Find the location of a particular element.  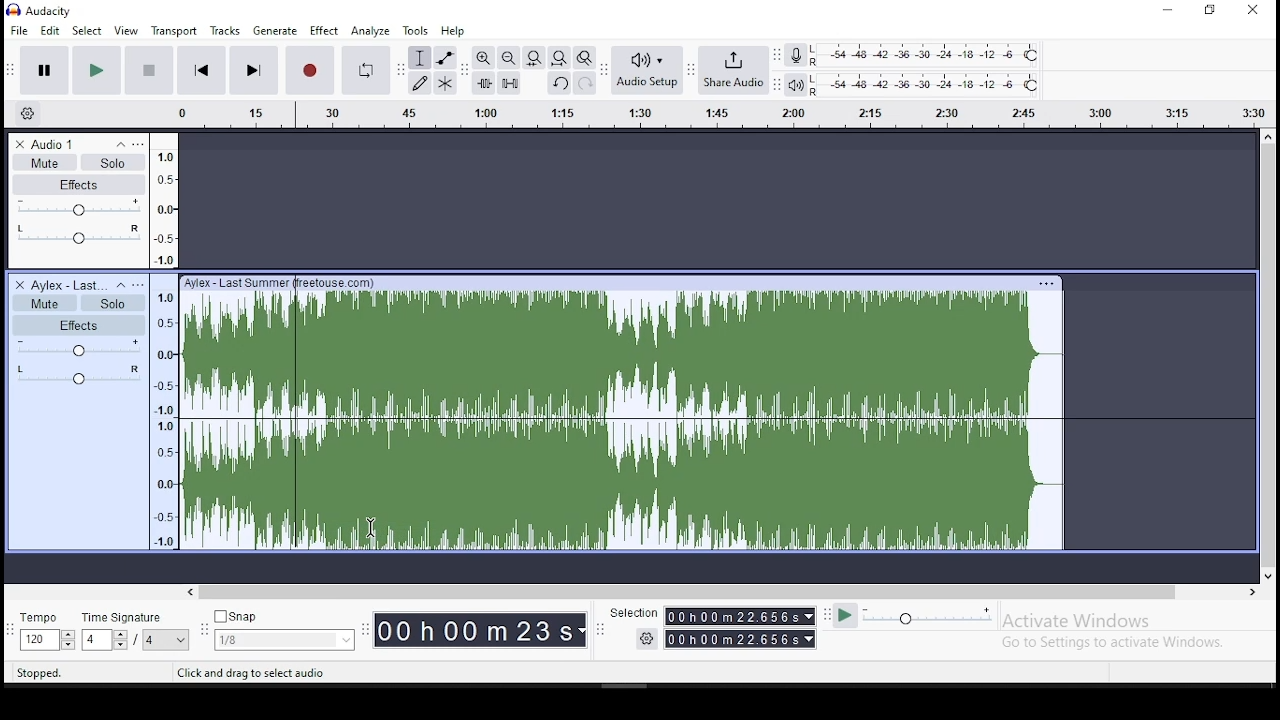

00 h 00 m 23 s is located at coordinates (479, 632).